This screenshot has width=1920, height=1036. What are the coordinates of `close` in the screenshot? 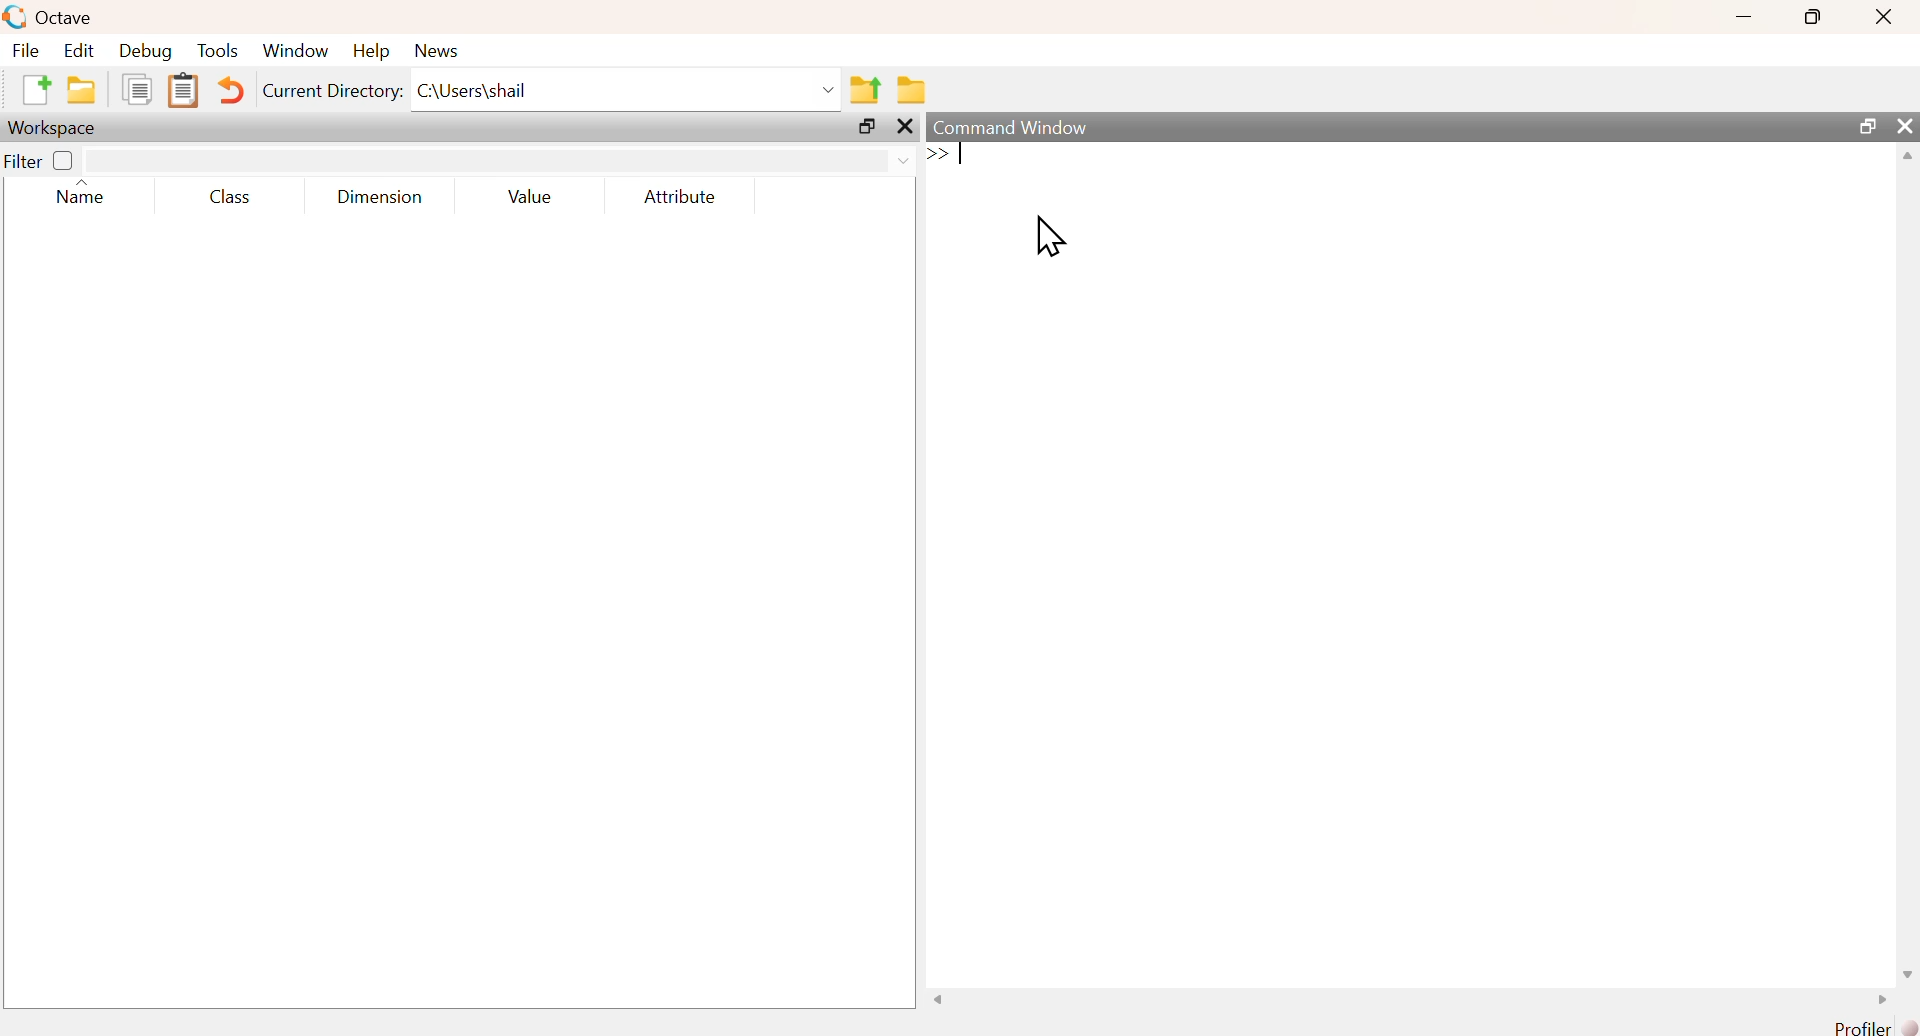 It's located at (1904, 124).